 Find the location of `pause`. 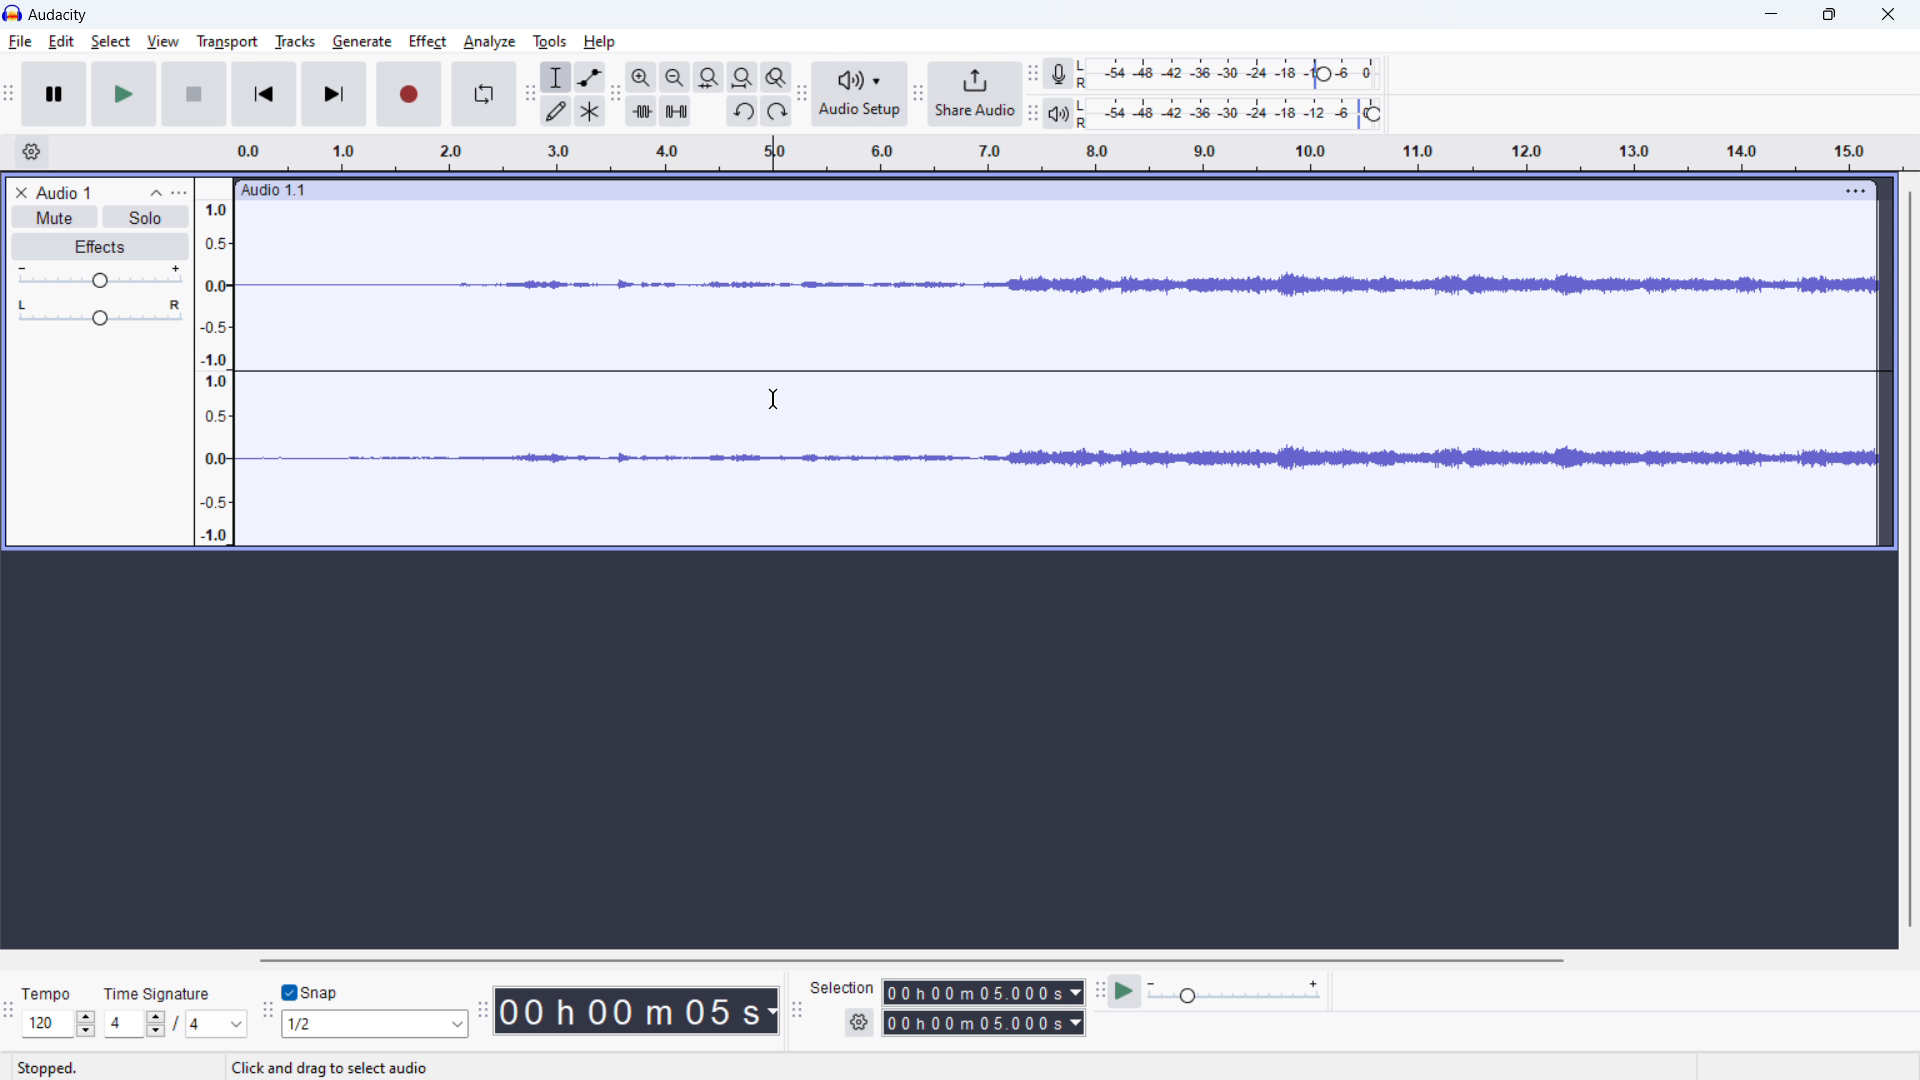

pause is located at coordinates (54, 94).